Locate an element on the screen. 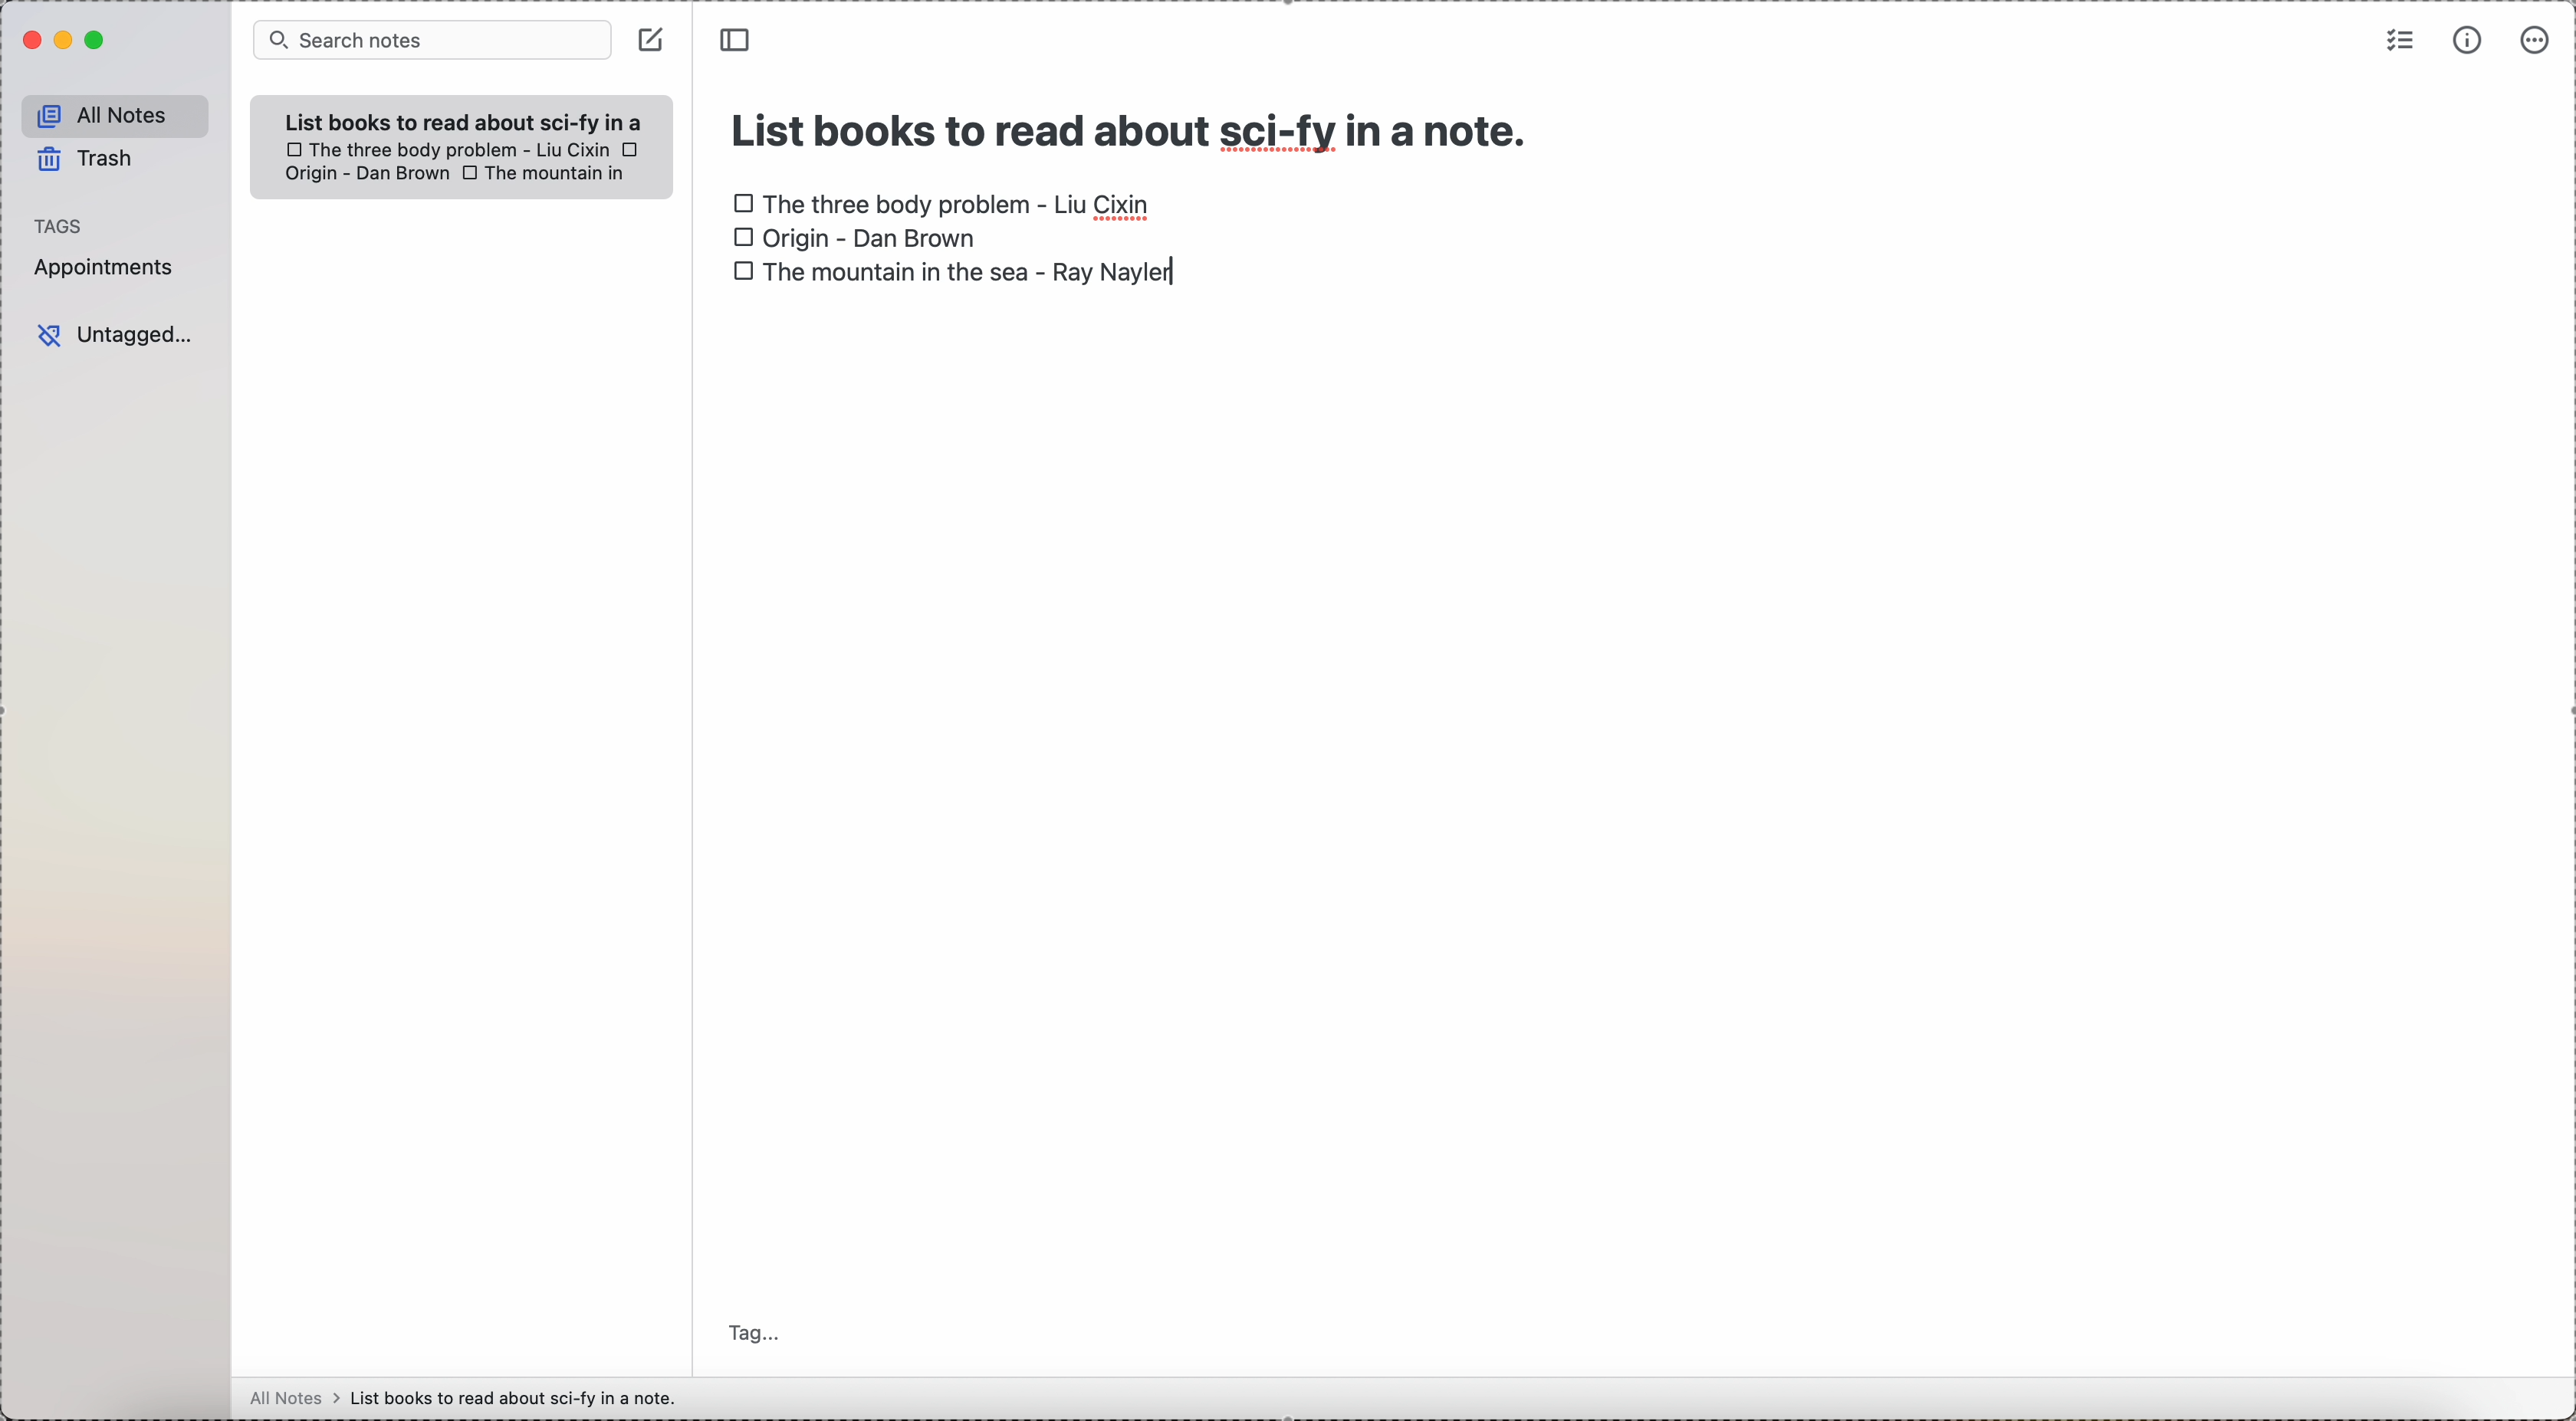  Origin - Dan Brown is located at coordinates (364, 175).